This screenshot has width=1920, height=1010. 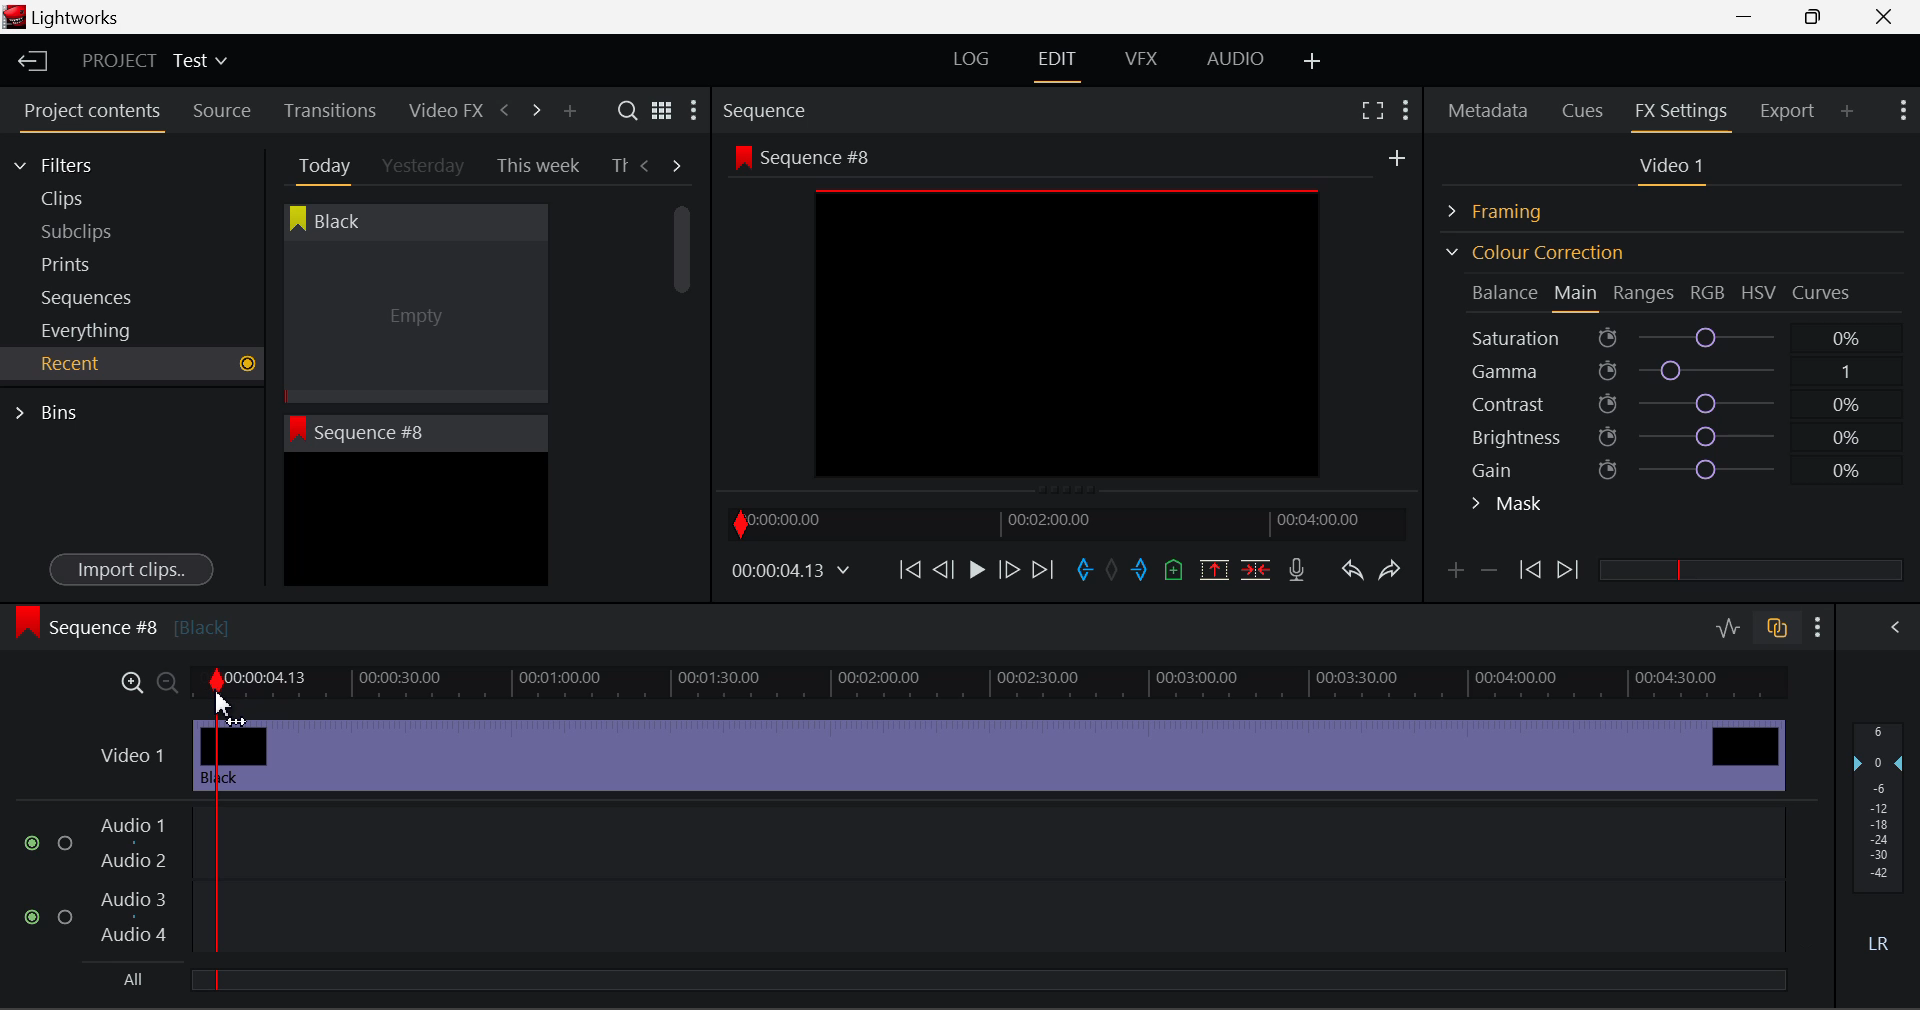 I want to click on DRAG_TO Cursor Position, so click(x=227, y=707).